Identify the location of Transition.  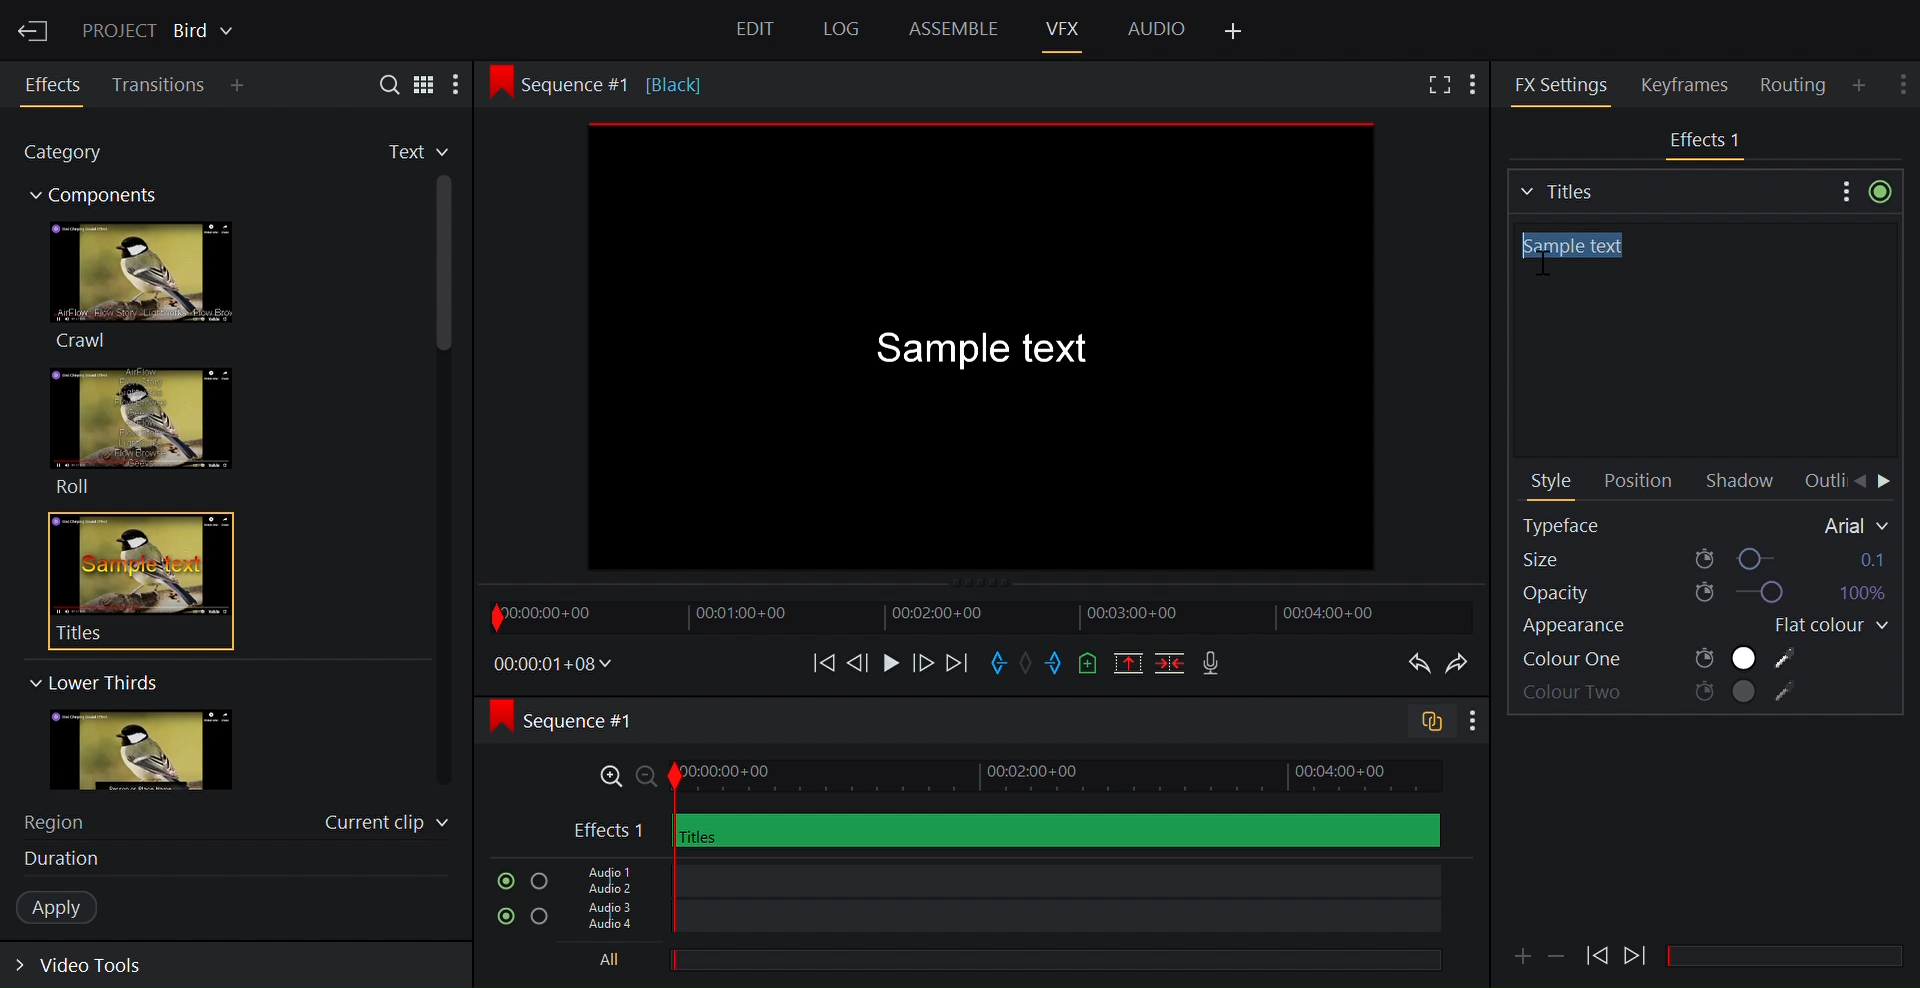
(160, 85).